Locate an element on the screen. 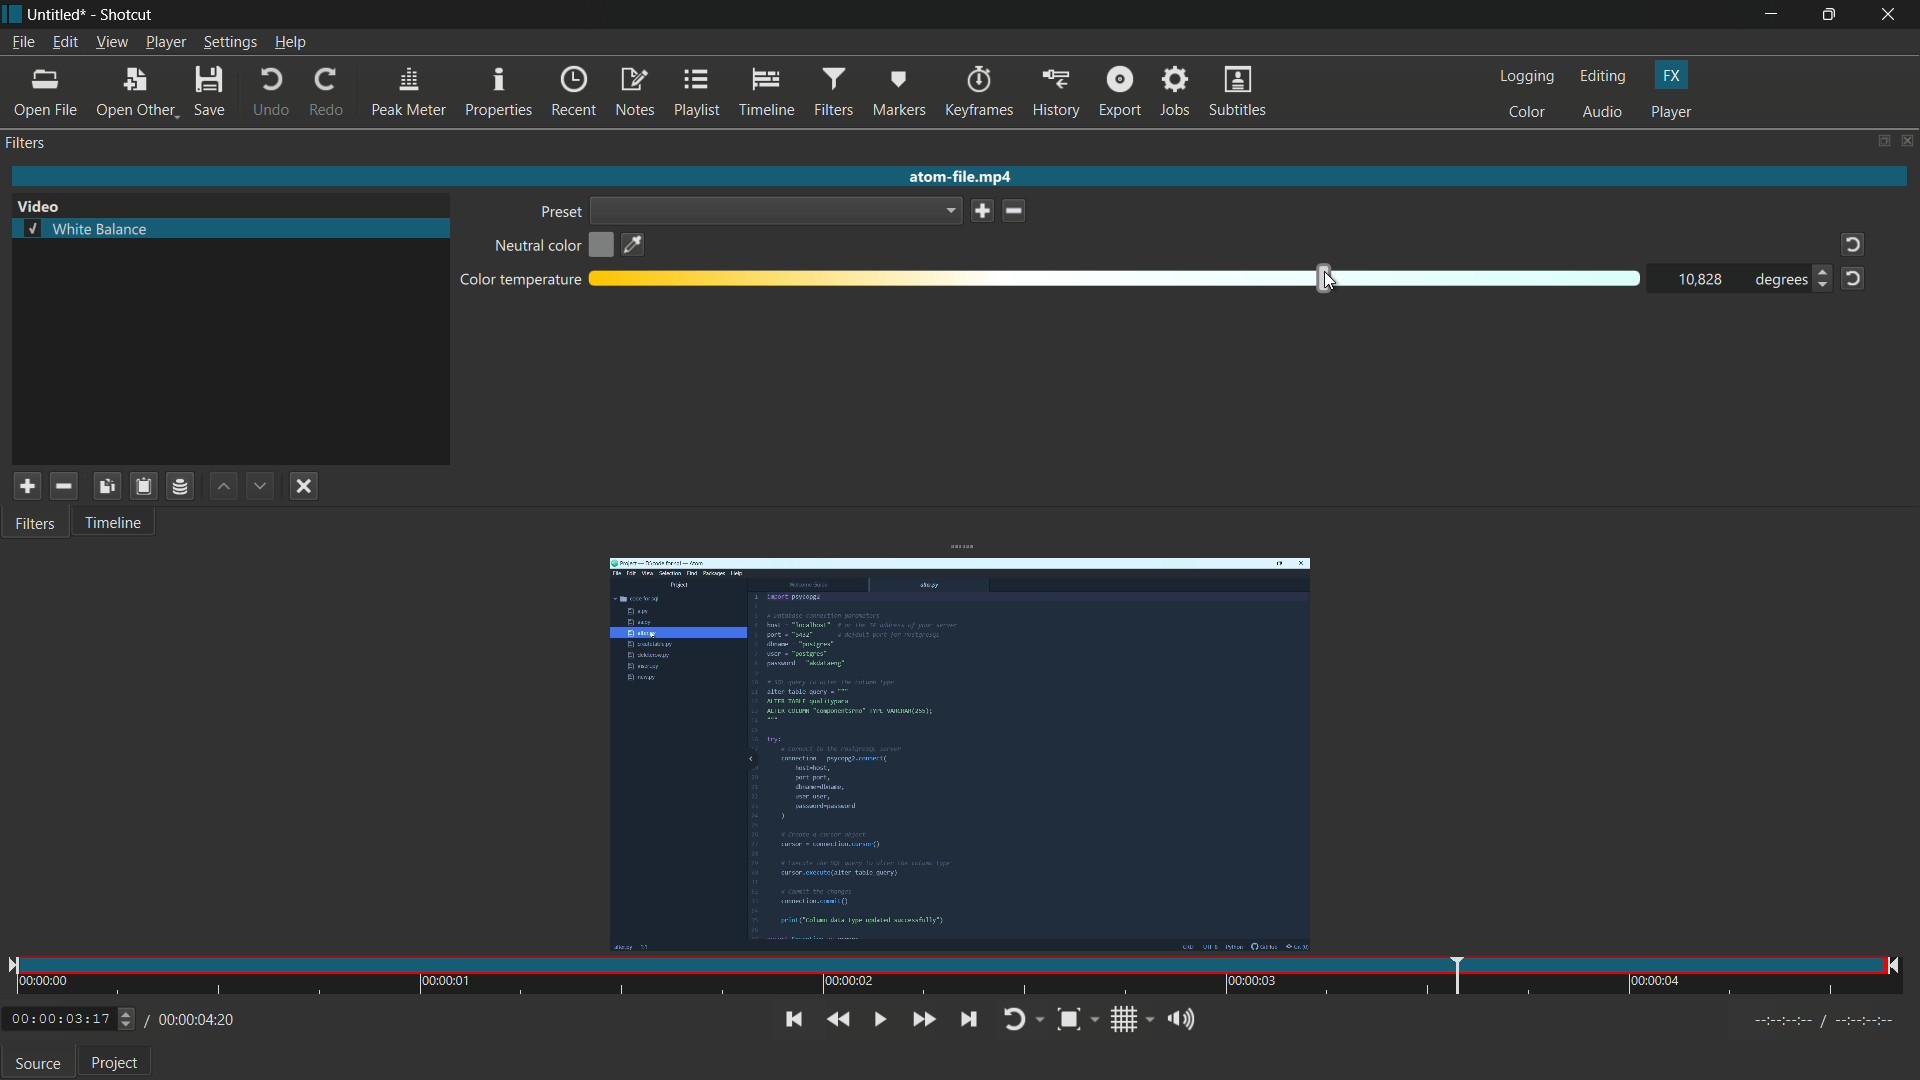 This screenshot has height=1080, width=1920. file menu is located at coordinates (23, 41).